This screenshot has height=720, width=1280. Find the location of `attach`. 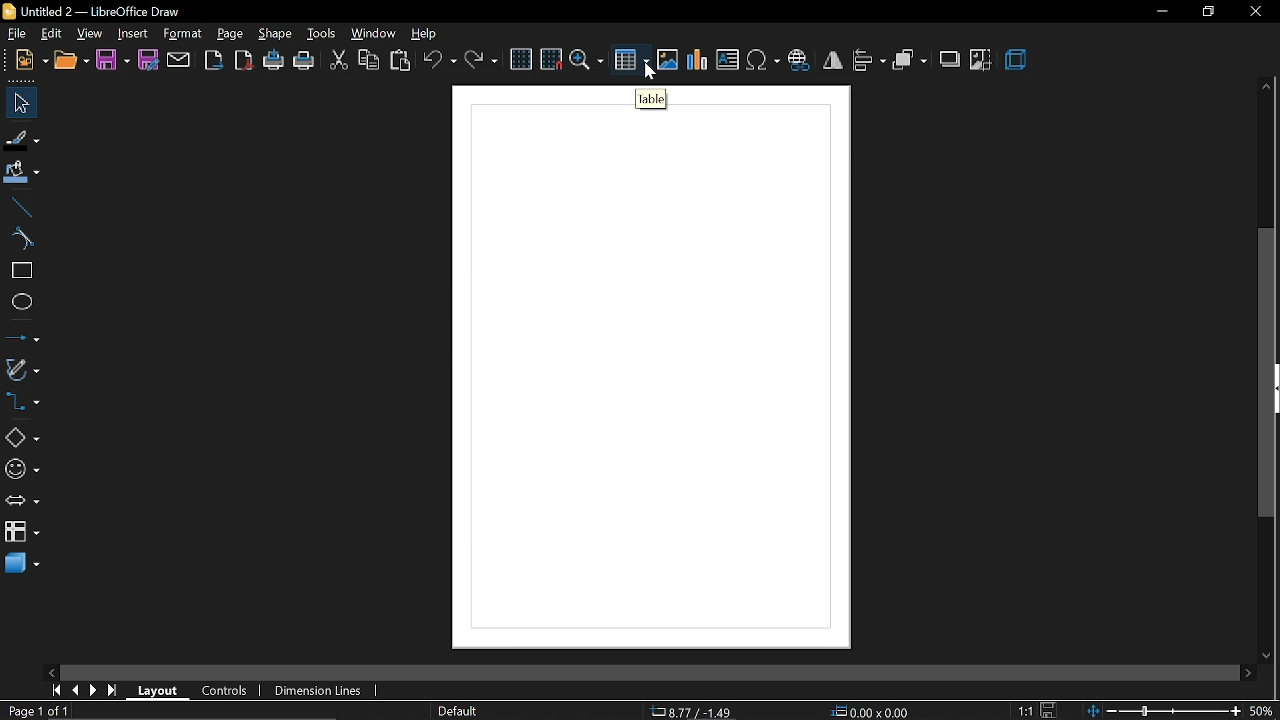

attach is located at coordinates (178, 60).